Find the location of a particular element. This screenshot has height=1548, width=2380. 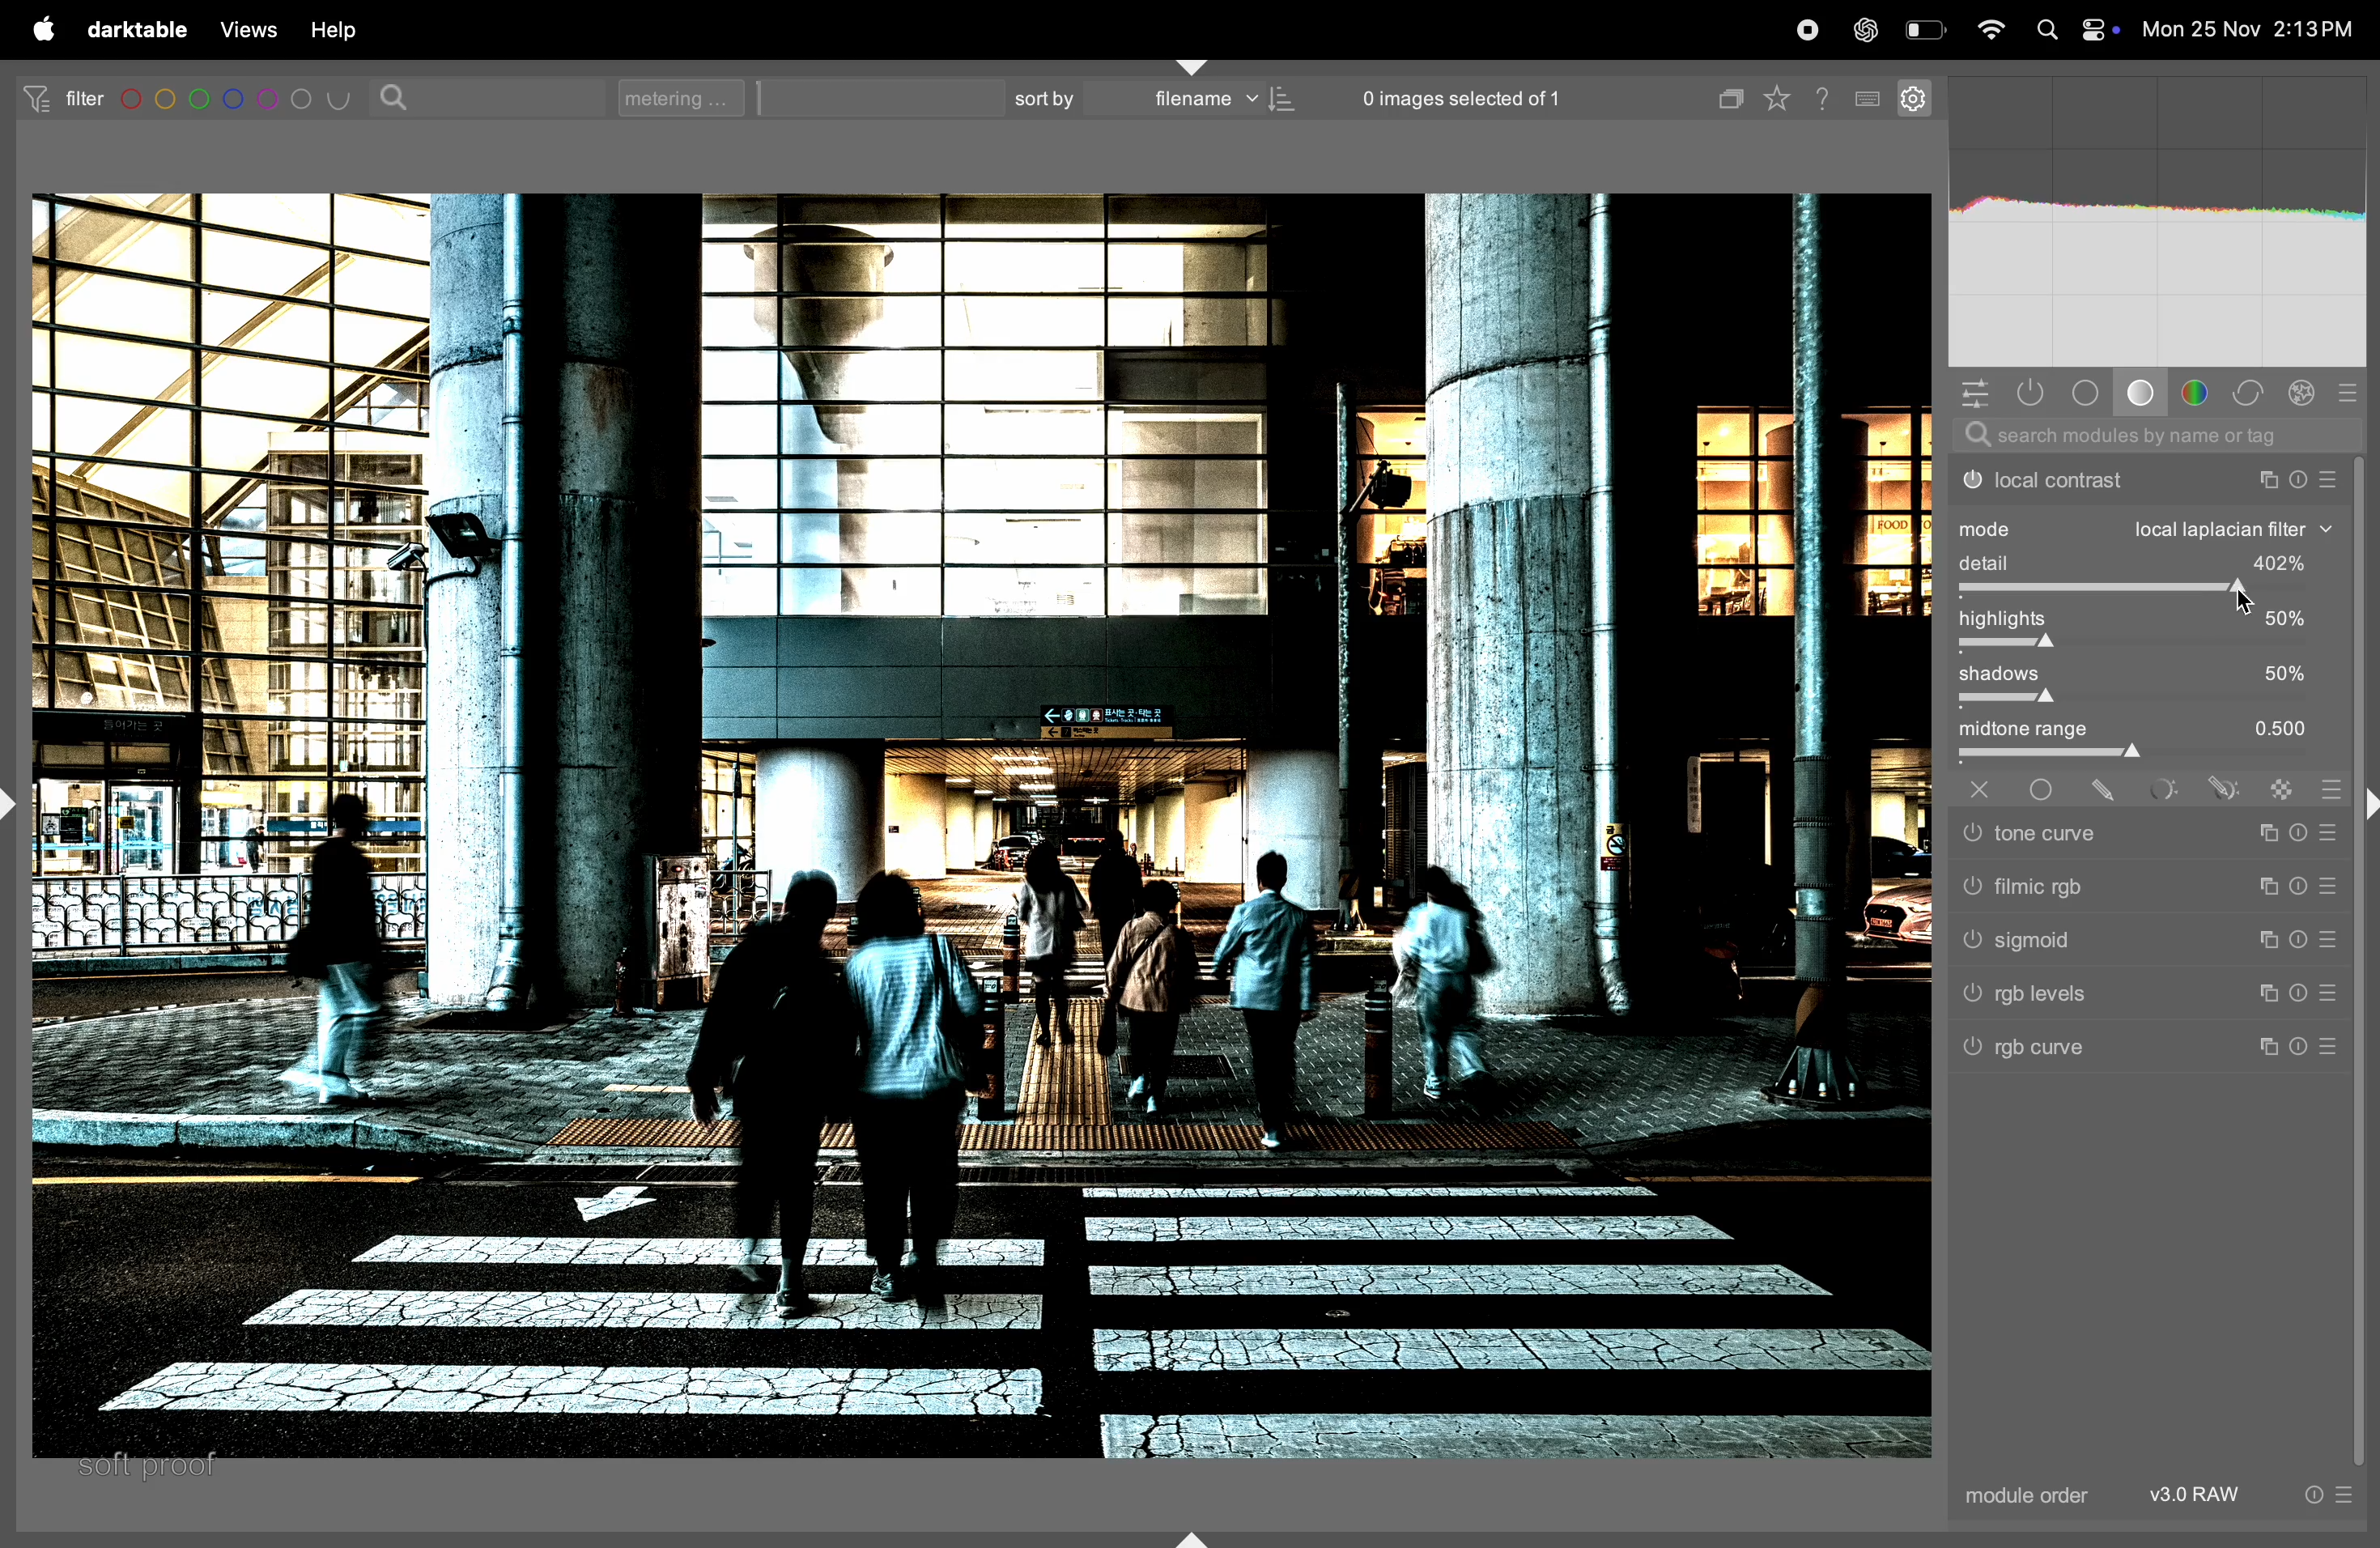

filter is located at coordinates (56, 97).